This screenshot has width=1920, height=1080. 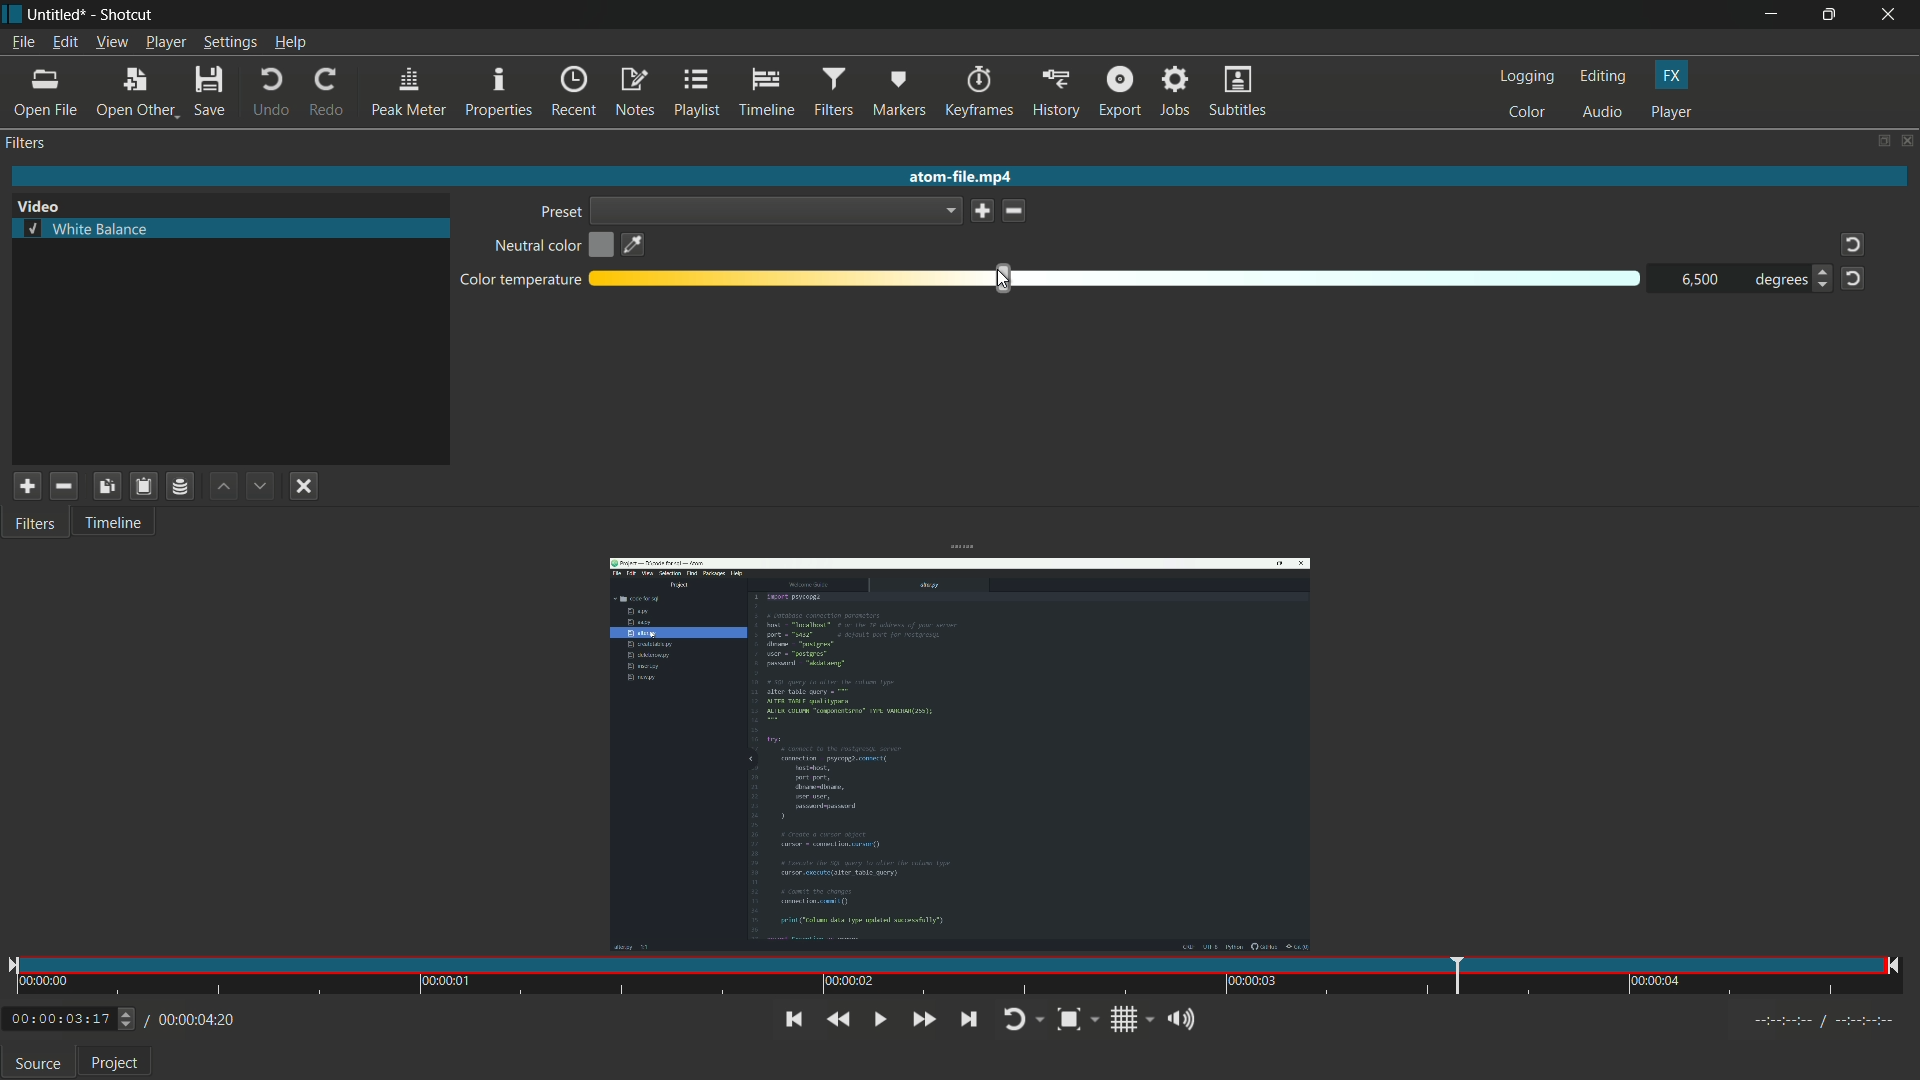 What do you see at coordinates (409, 92) in the screenshot?
I see `peak meter` at bounding box center [409, 92].